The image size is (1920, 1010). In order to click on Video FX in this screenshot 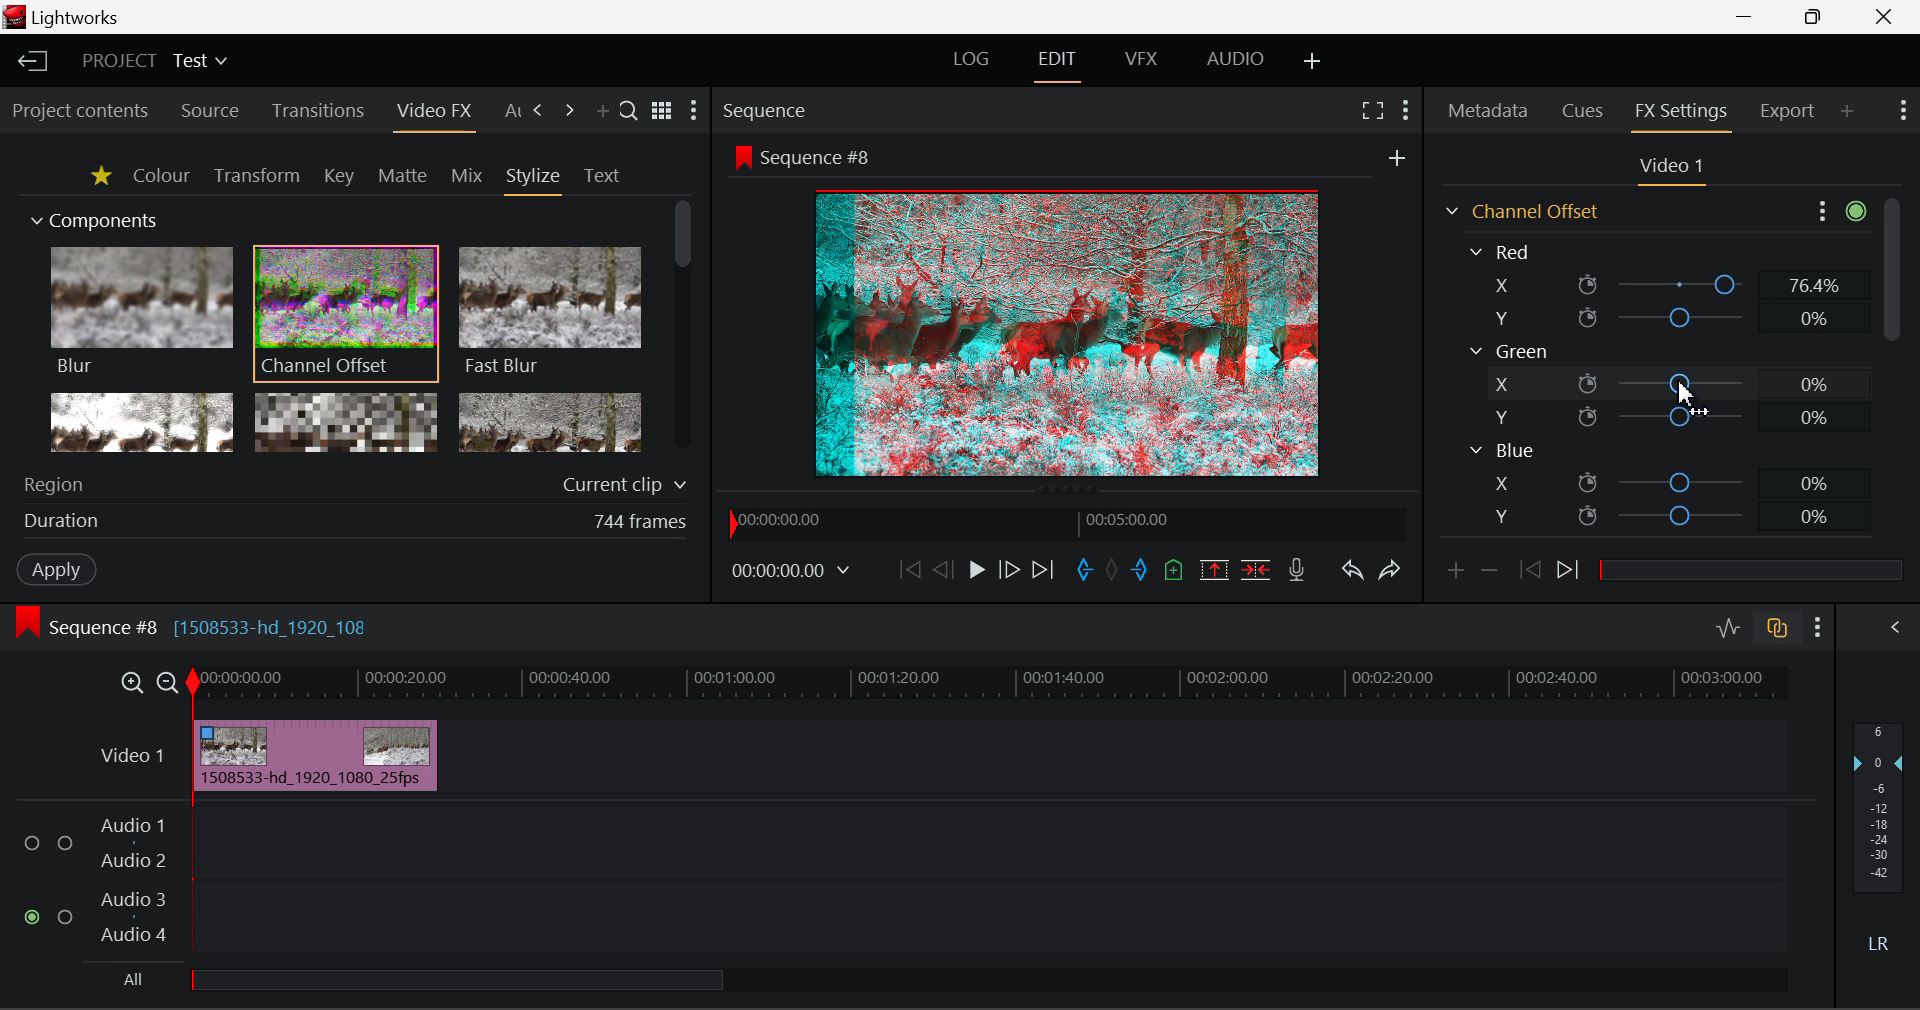, I will do `click(433, 115)`.